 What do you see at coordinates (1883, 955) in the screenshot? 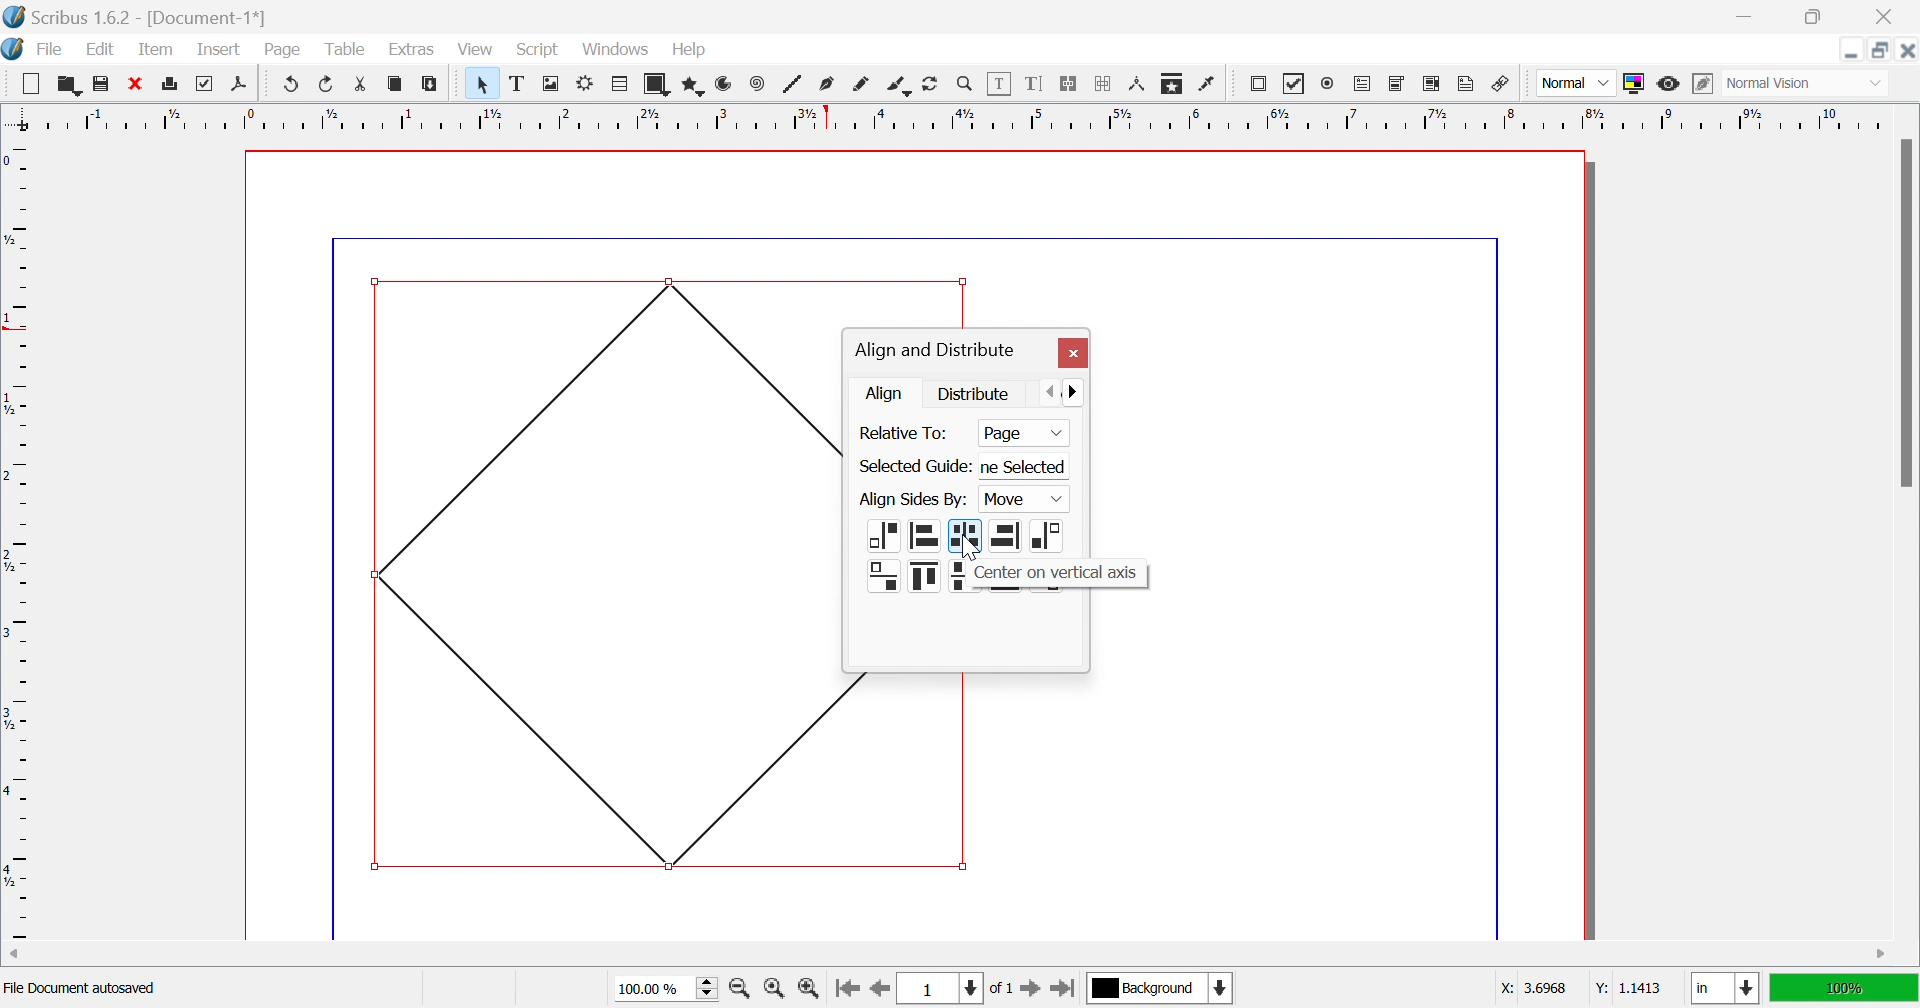
I see `Scroll right` at bounding box center [1883, 955].